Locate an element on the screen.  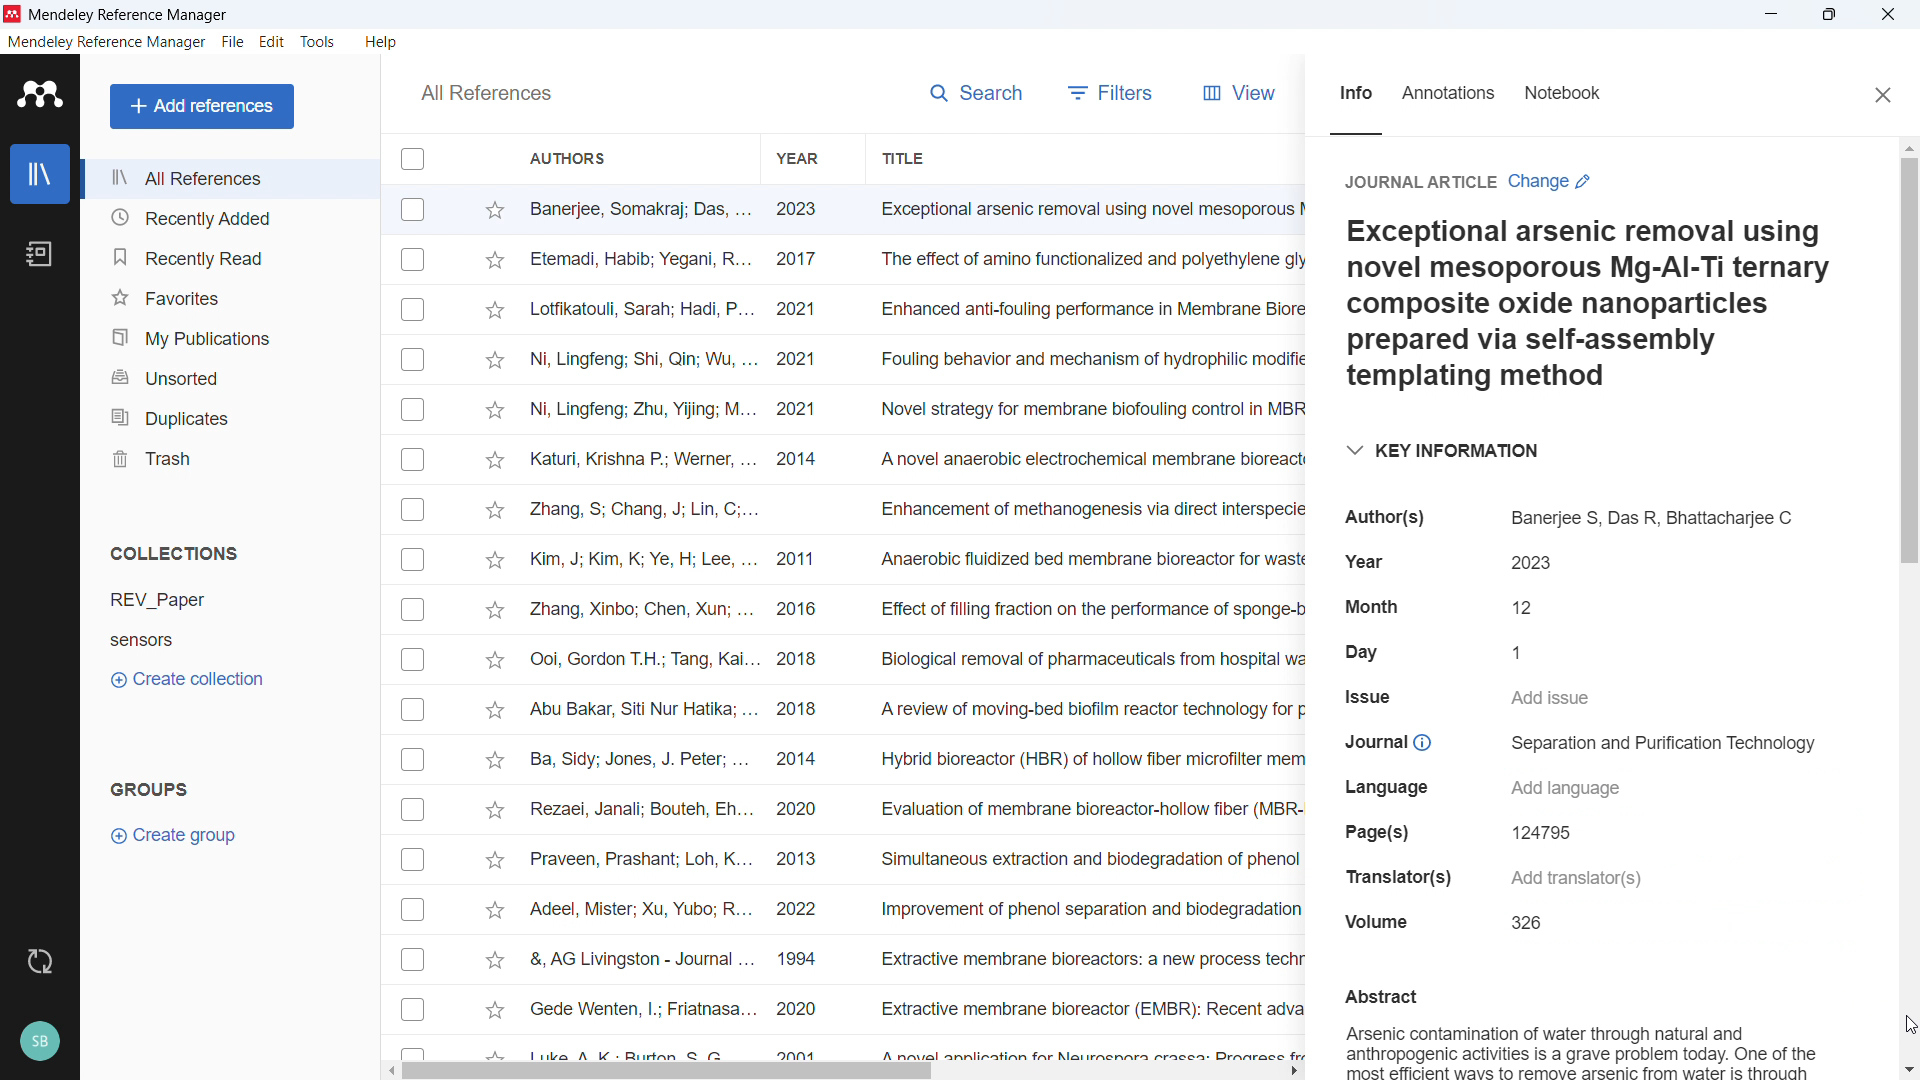
Click to starmark individual entries  is located at coordinates (493, 209).